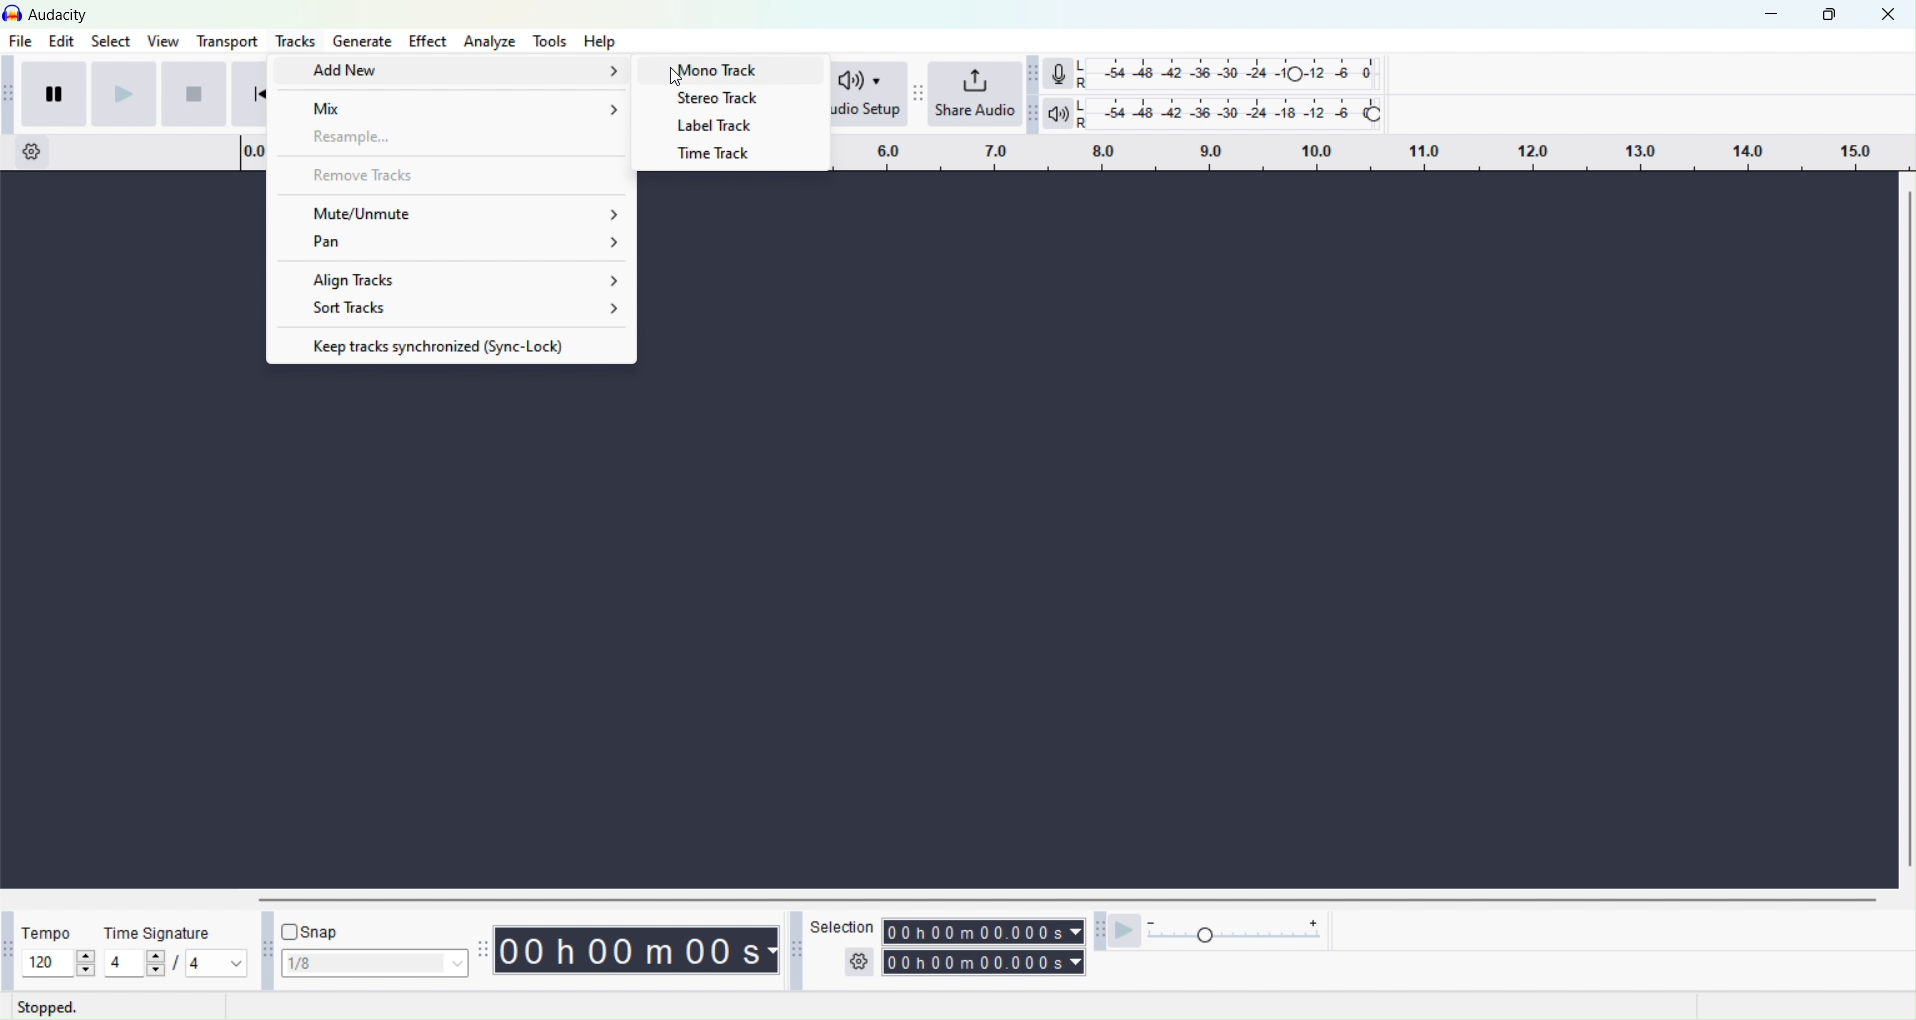 The height and width of the screenshot is (1020, 1916). Describe the element at coordinates (455, 278) in the screenshot. I see `Align tracks` at that location.